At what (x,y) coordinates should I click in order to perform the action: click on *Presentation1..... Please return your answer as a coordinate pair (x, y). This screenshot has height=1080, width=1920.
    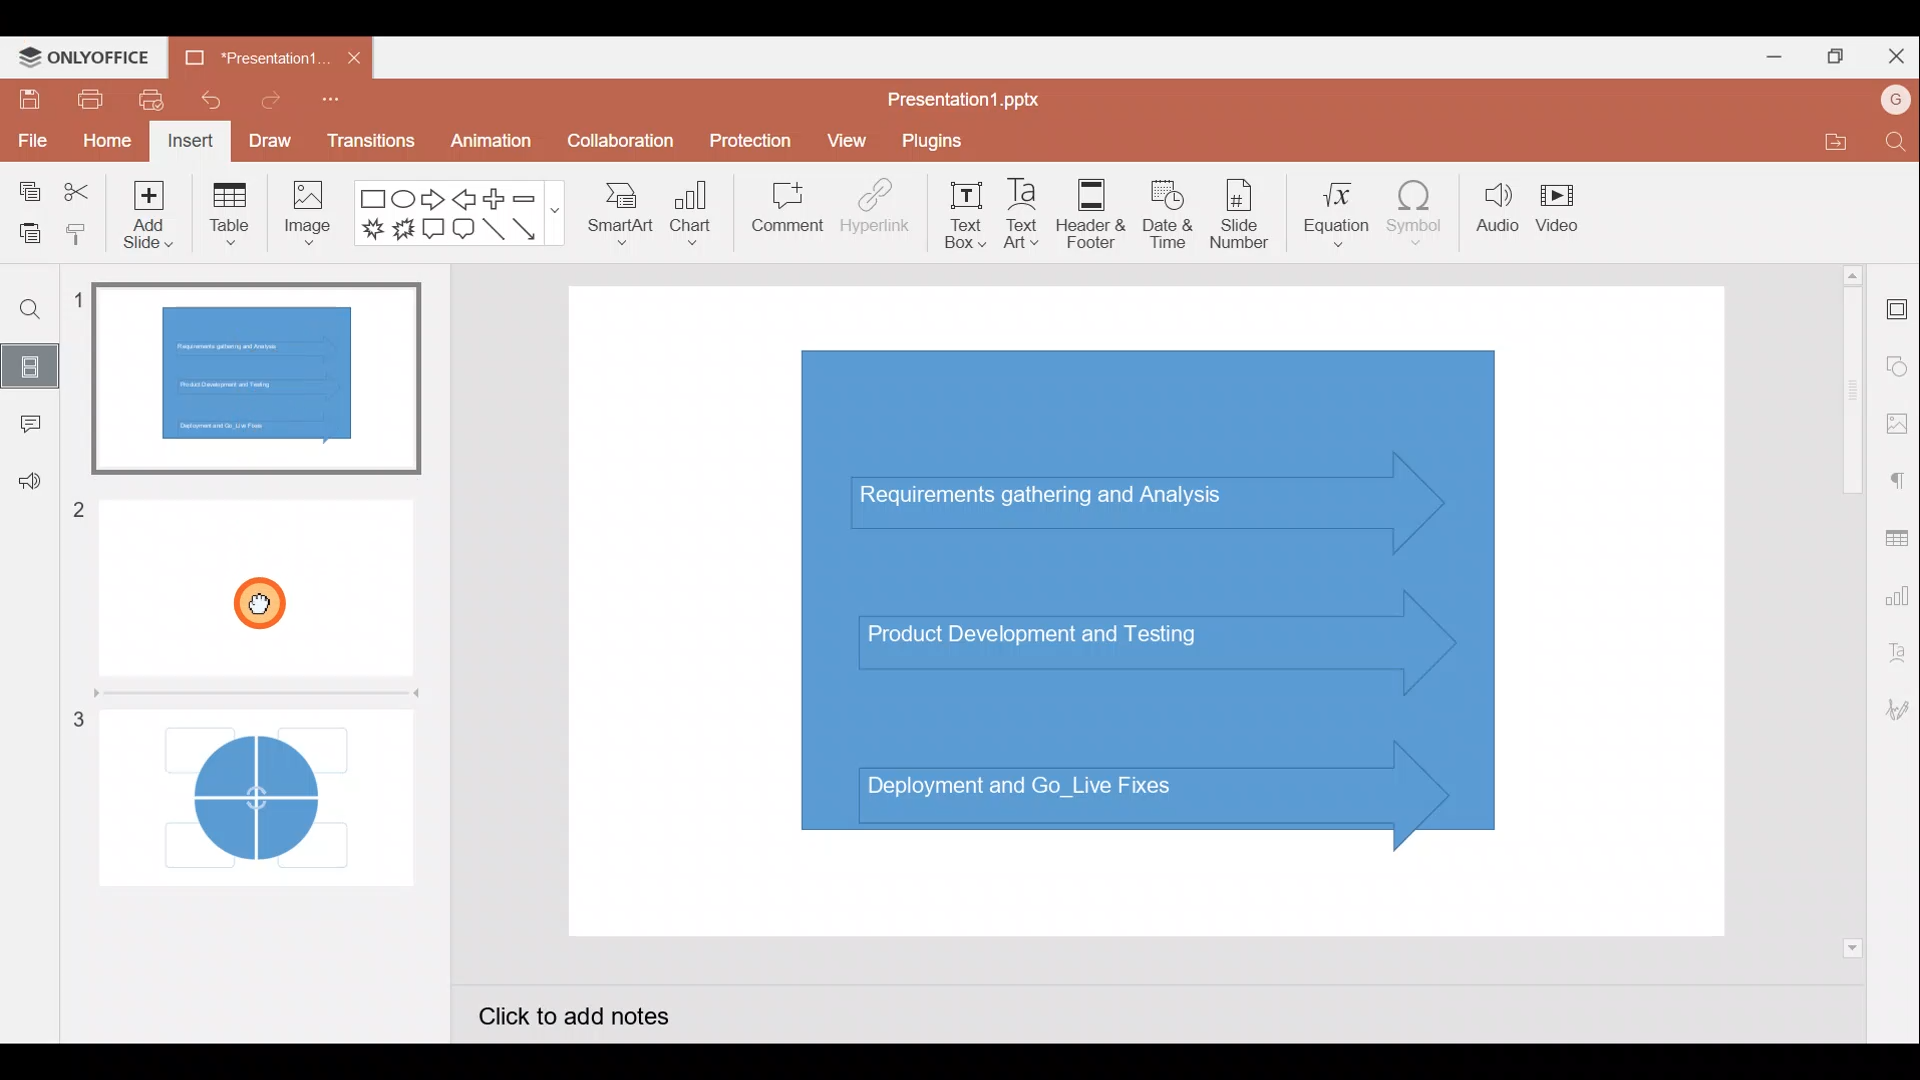
    Looking at the image, I should click on (257, 57).